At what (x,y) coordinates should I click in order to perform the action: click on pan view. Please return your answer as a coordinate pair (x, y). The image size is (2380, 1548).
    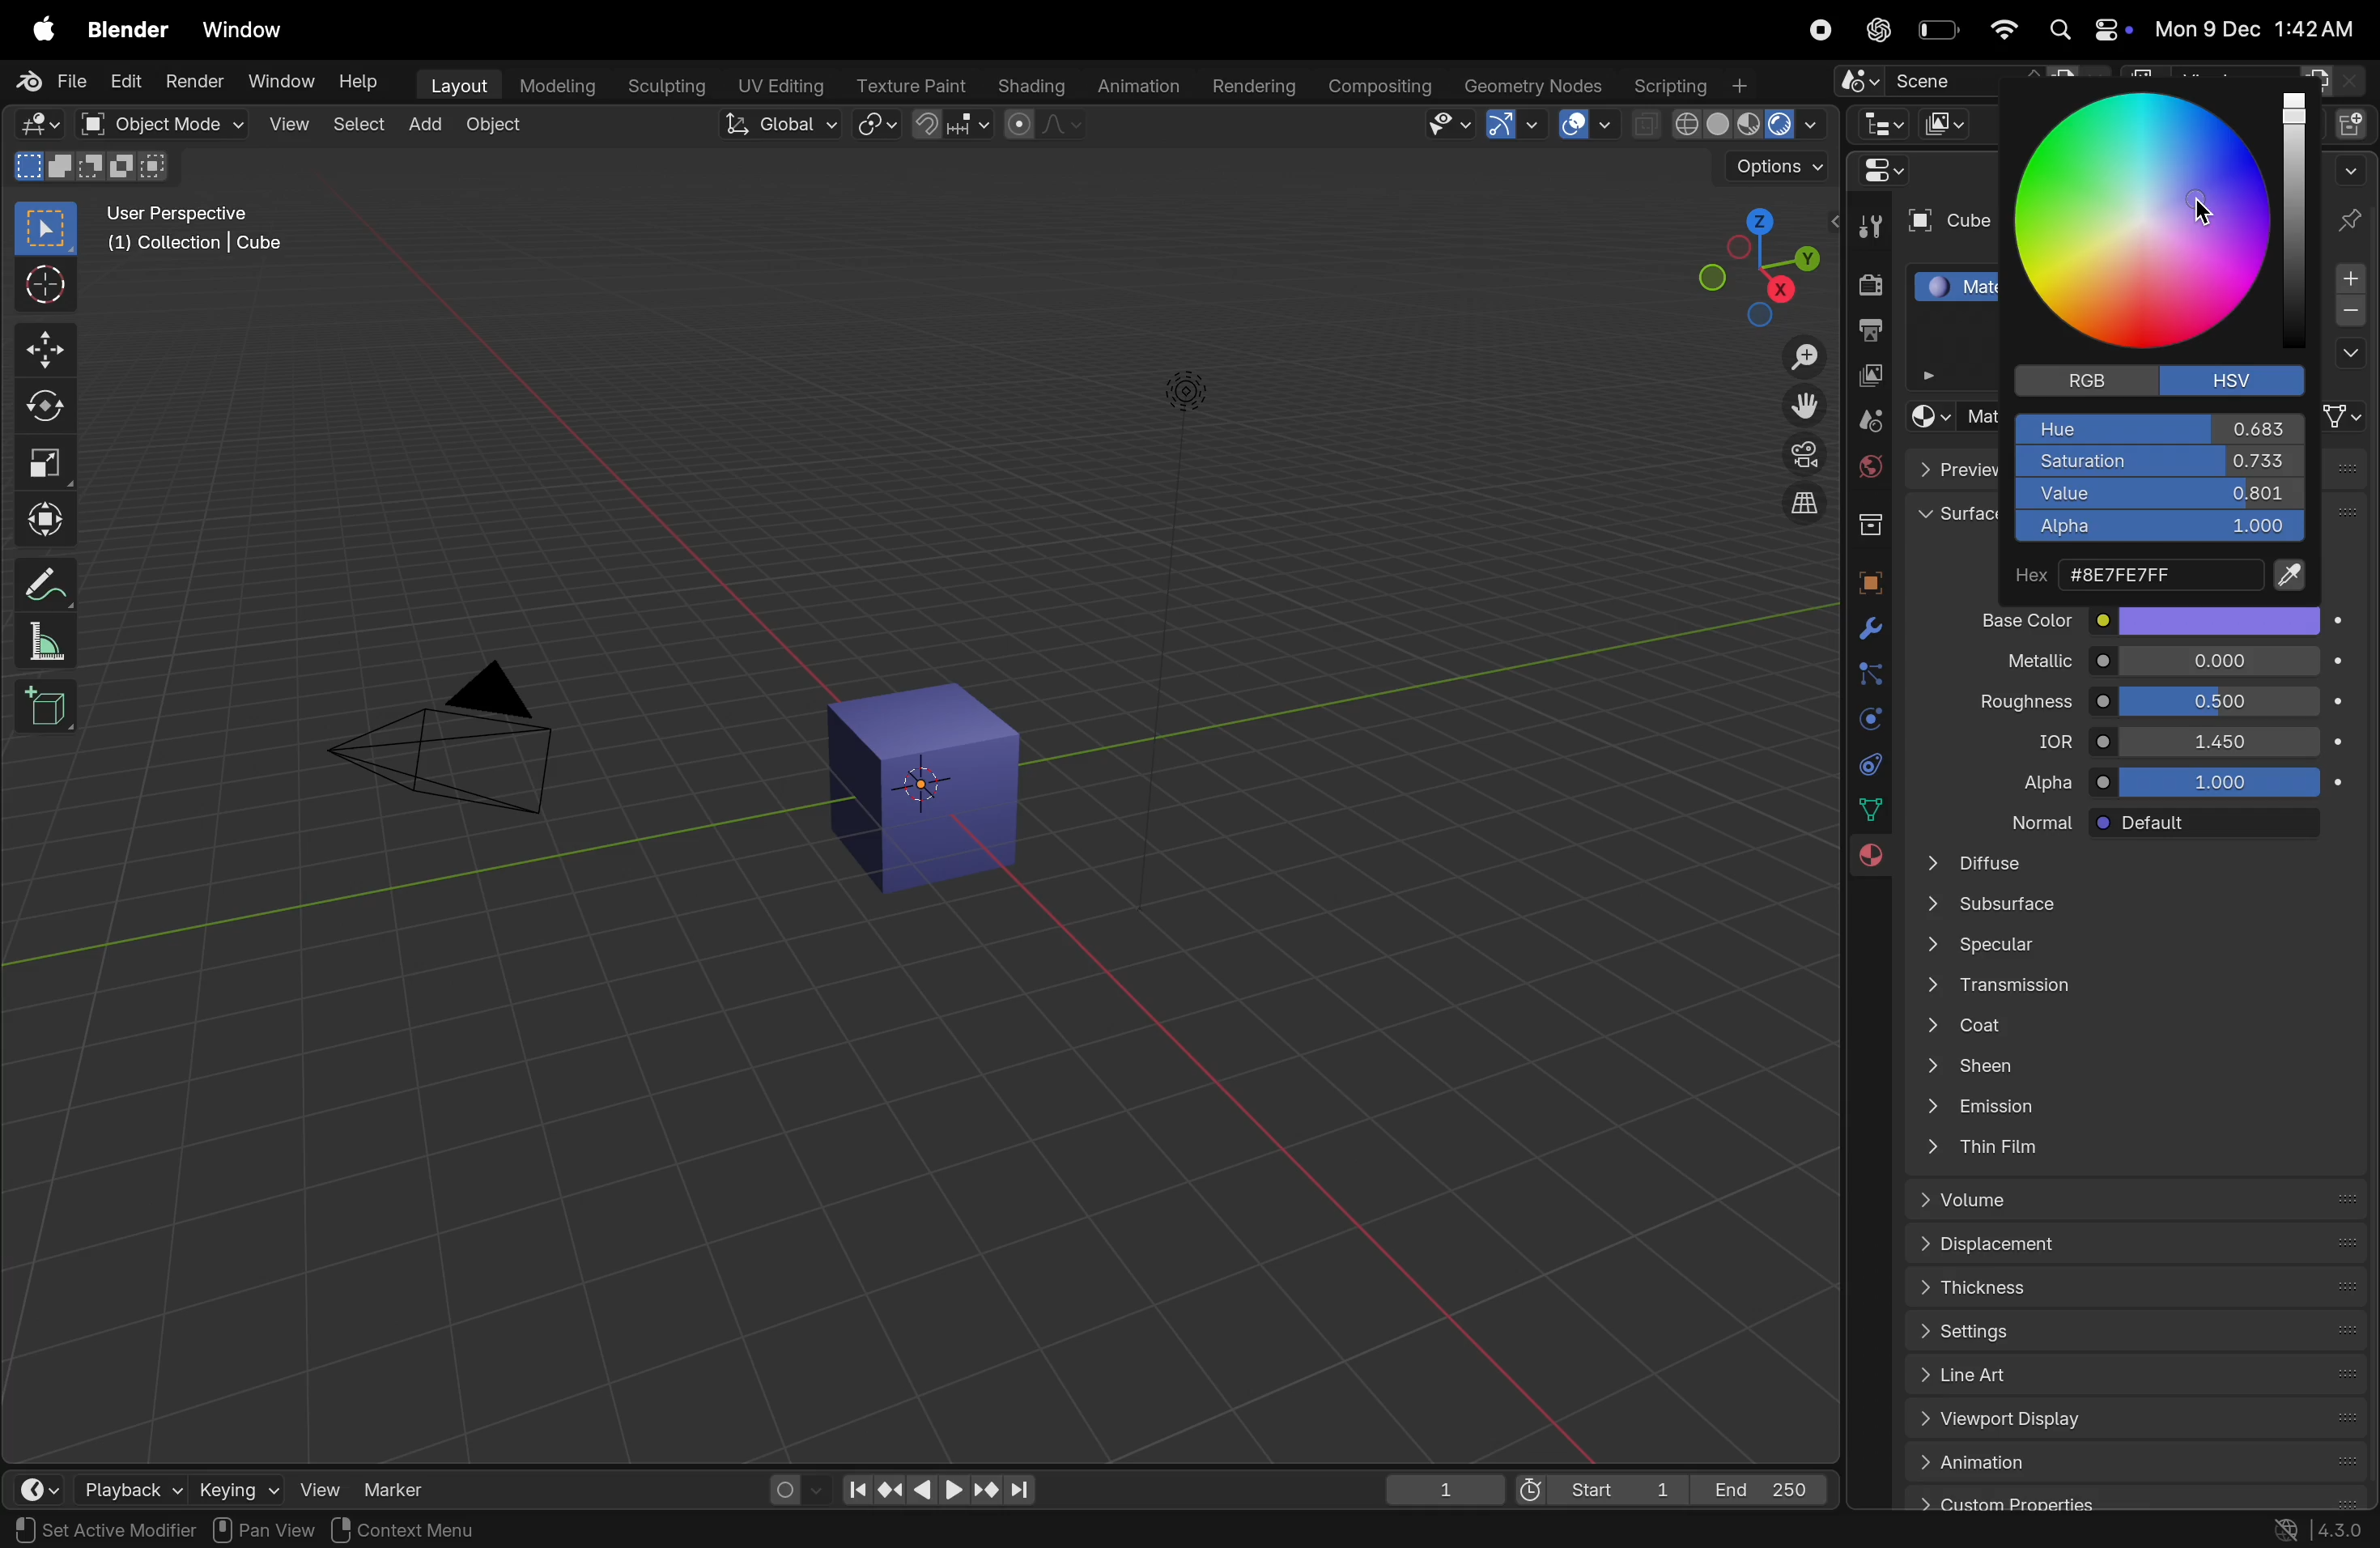
    Looking at the image, I should click on (264, 1529).